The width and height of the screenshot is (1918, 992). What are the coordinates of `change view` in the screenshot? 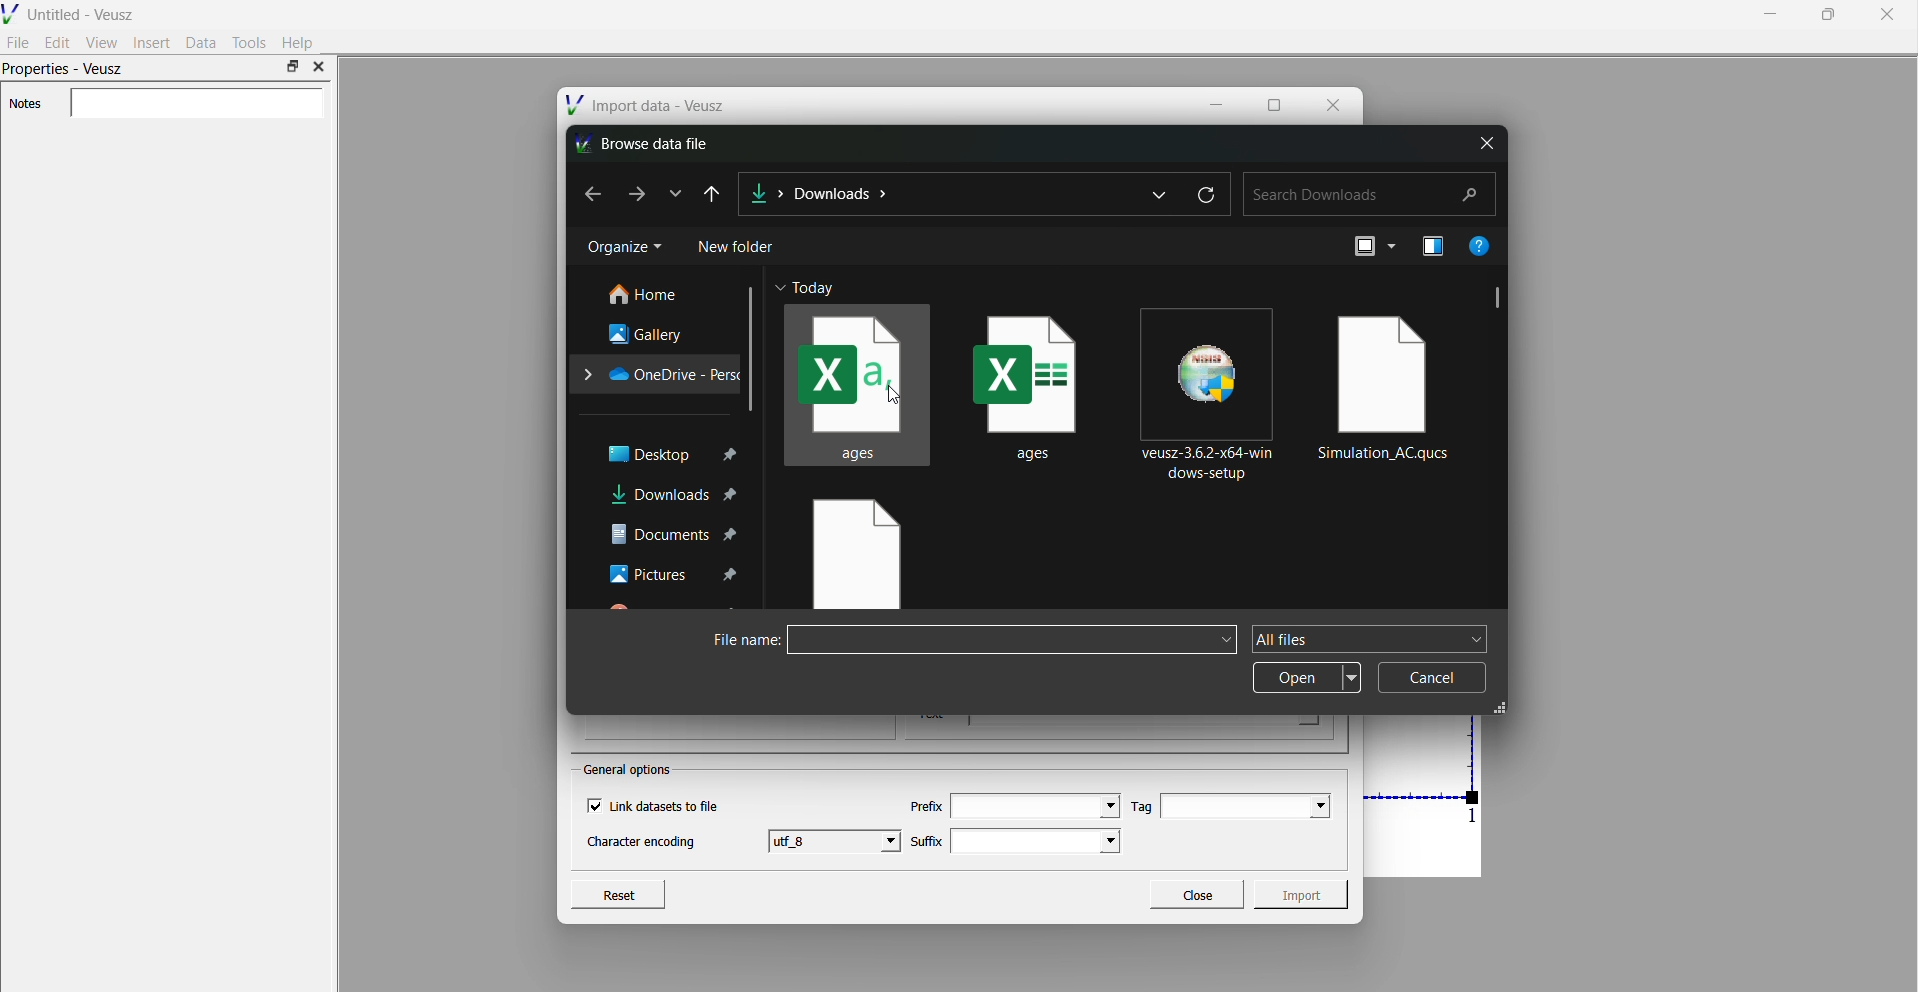 It's located at (1370, 246).